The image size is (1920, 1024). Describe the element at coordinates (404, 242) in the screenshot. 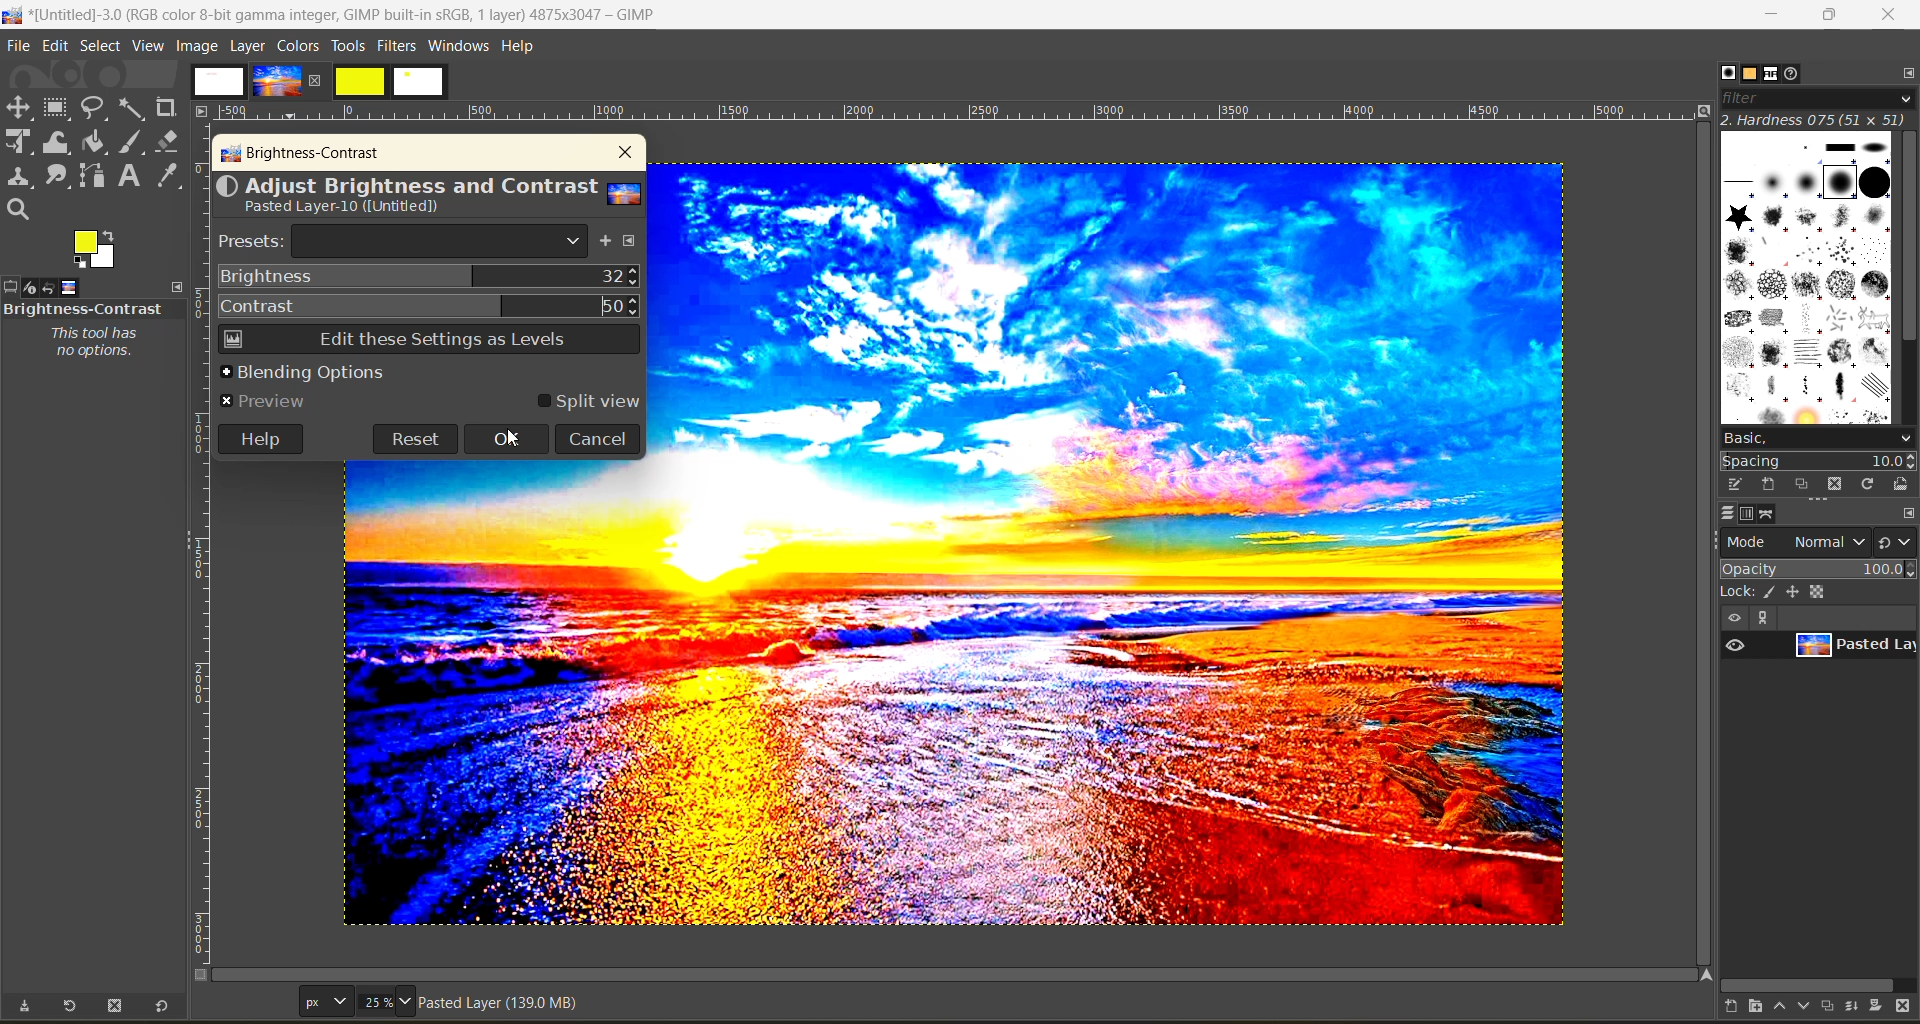

I see `presets` at that location.